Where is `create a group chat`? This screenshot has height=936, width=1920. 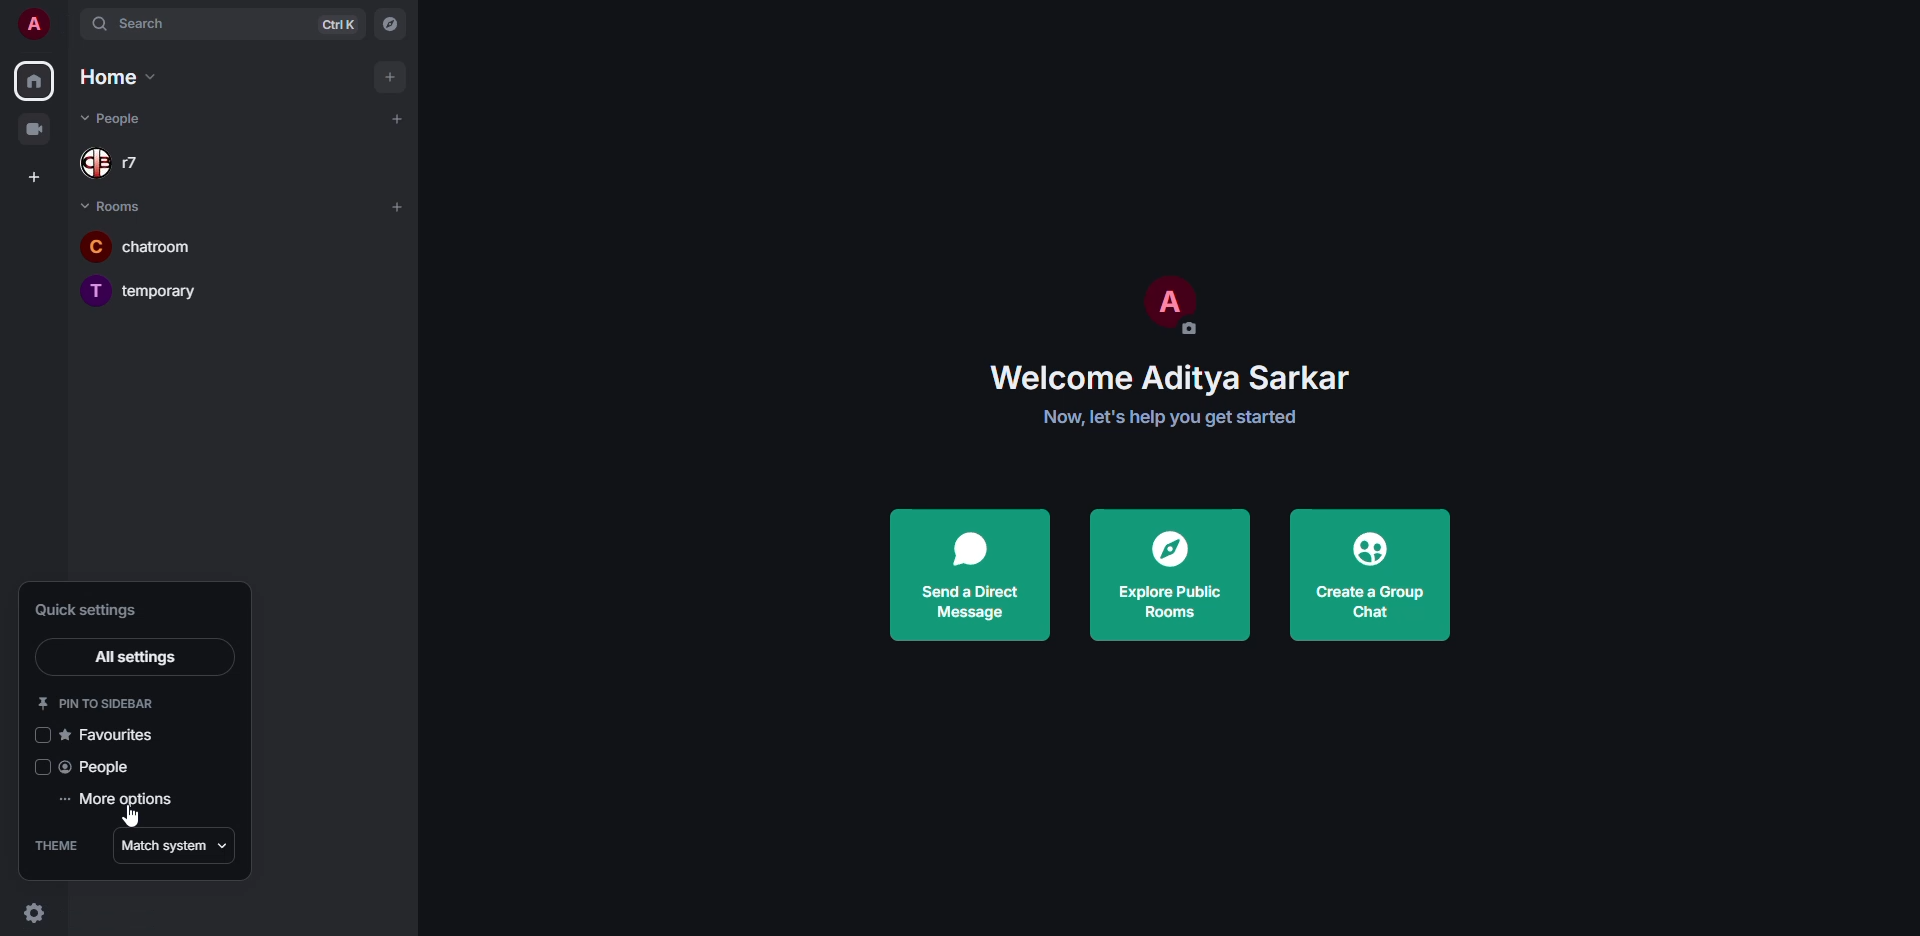
create a group chat is located at coordinates (1368, 578).